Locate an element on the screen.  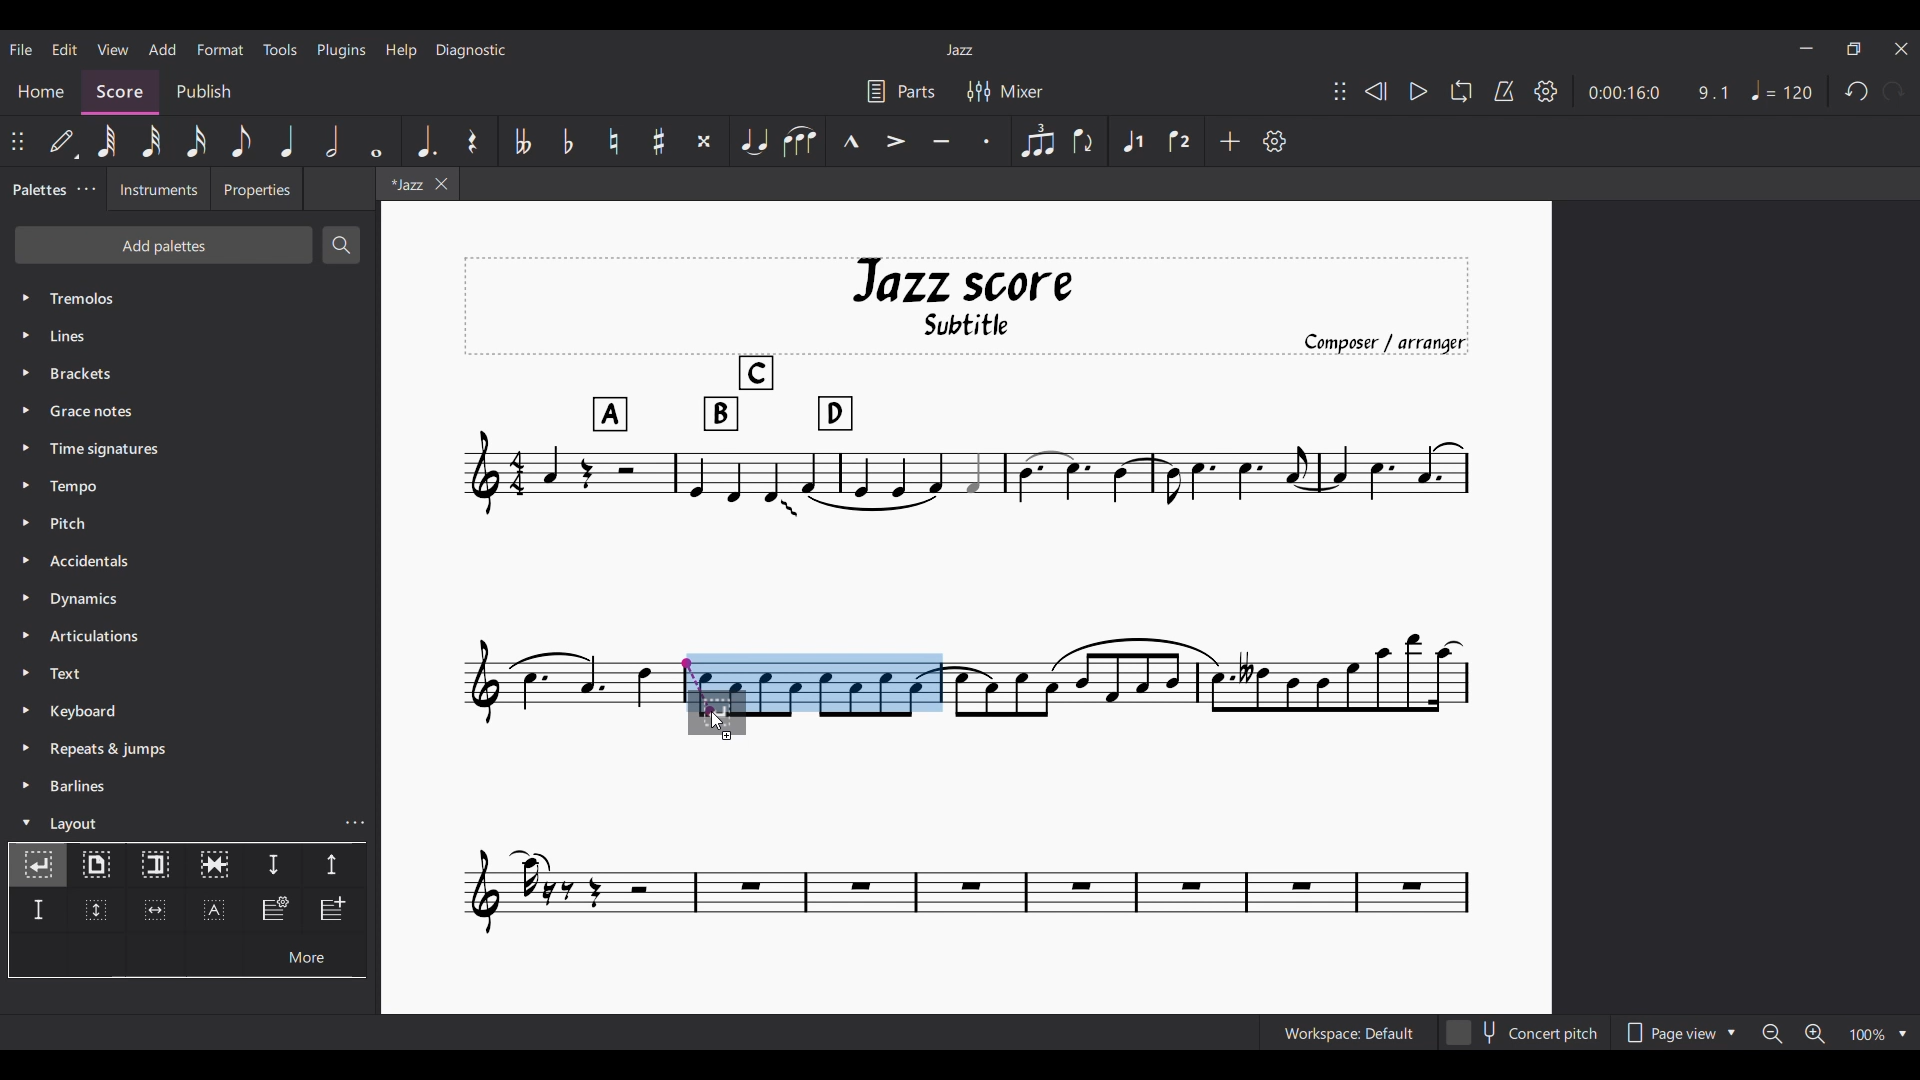
Current score is located at coordinates (569, 697).